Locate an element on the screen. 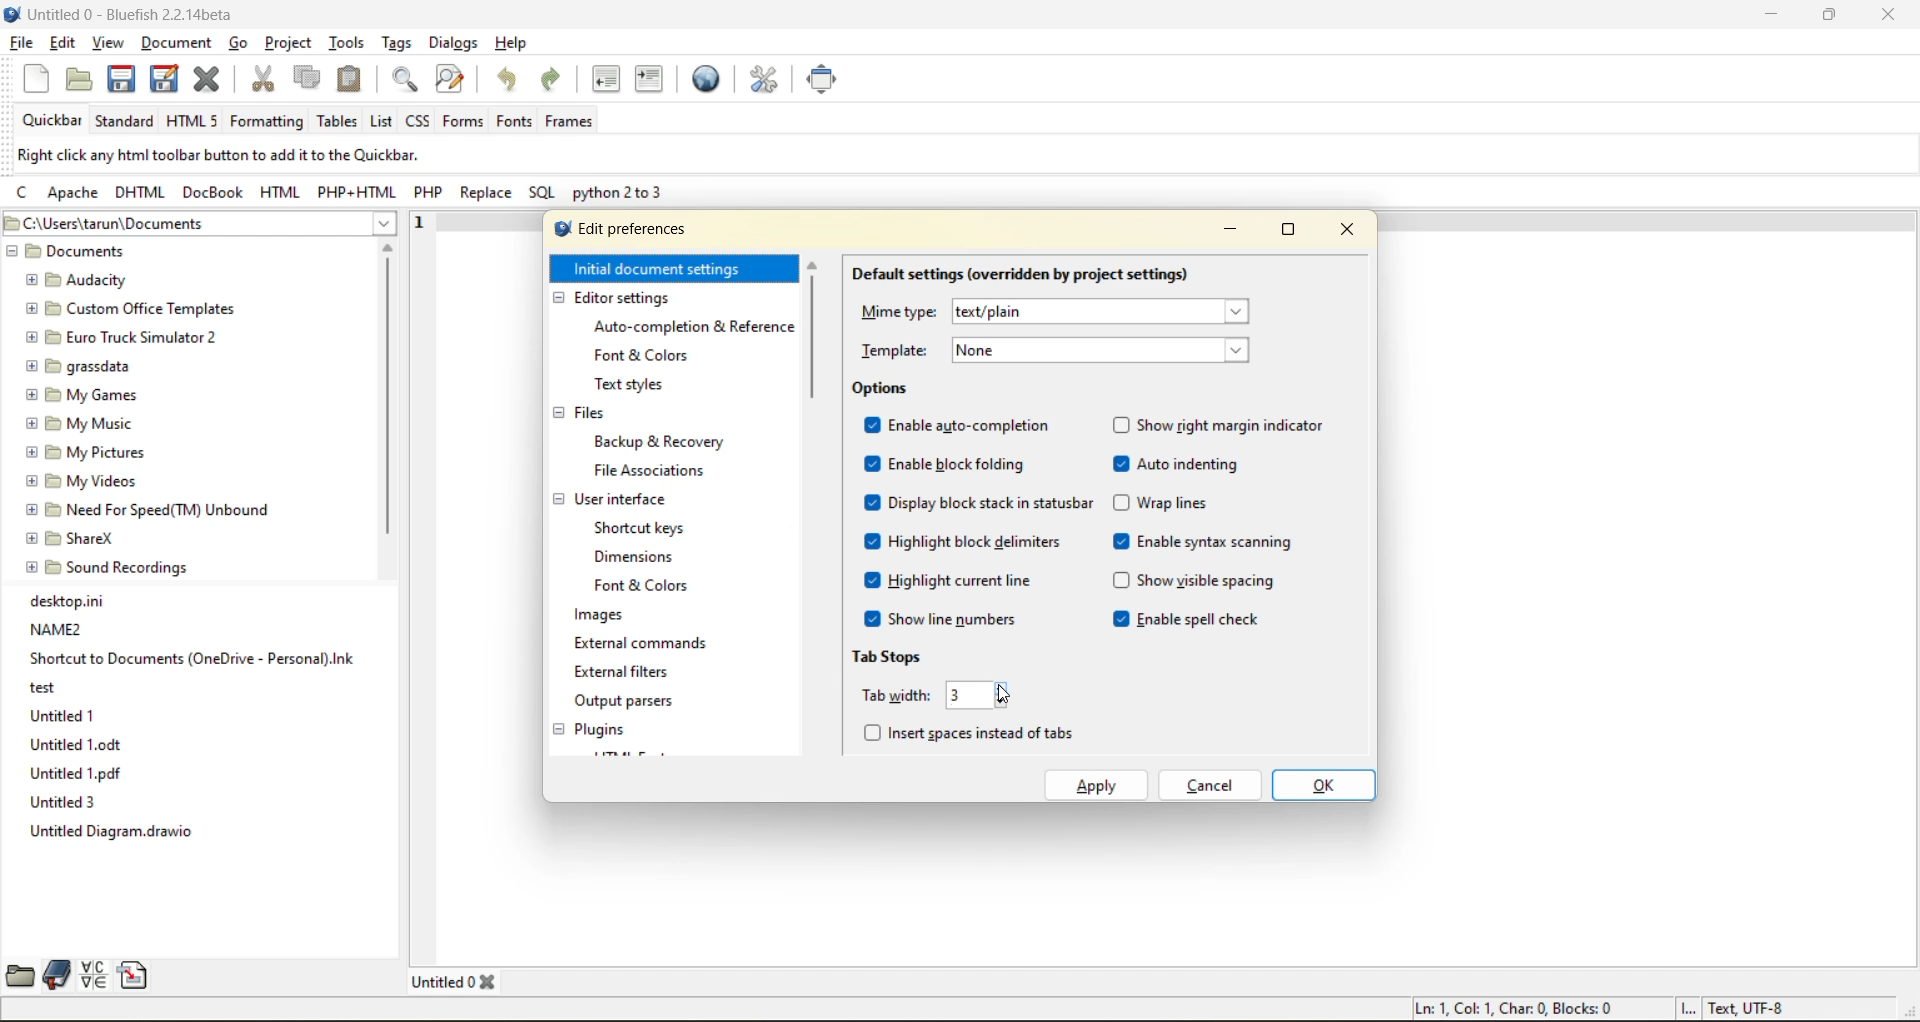  file is located at coordinates (19, 42).